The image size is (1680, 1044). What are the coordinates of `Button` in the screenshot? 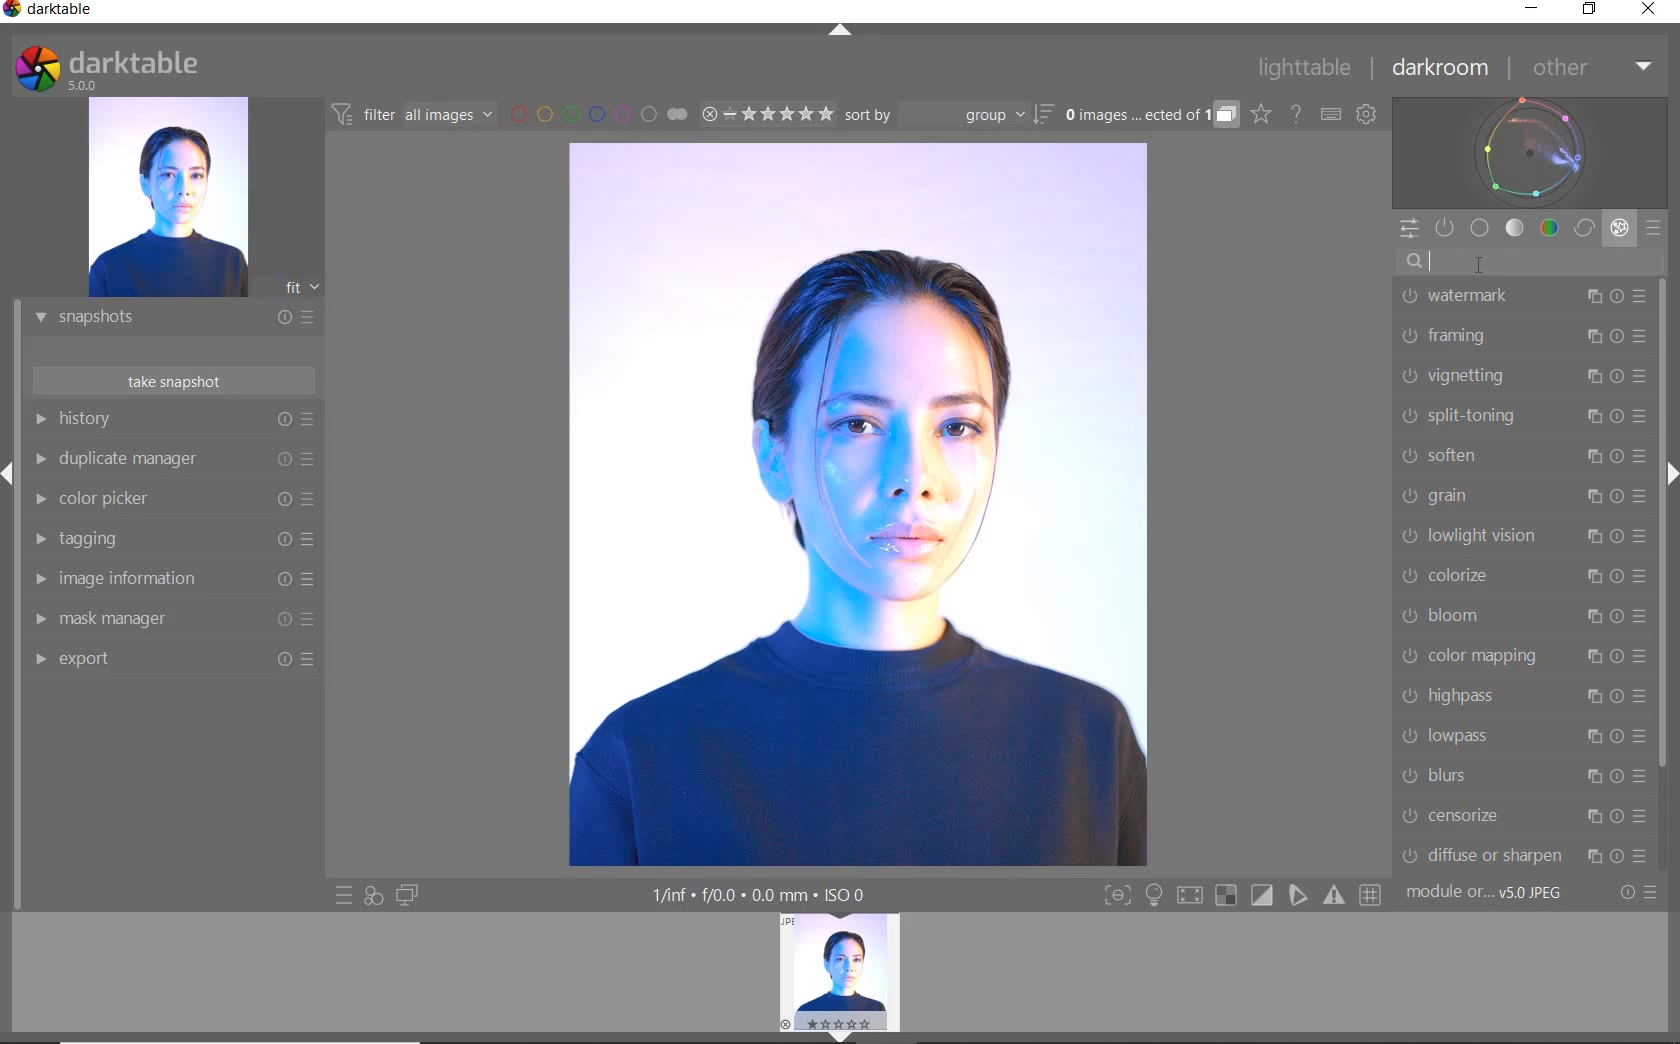 It's located at (1299, 895).